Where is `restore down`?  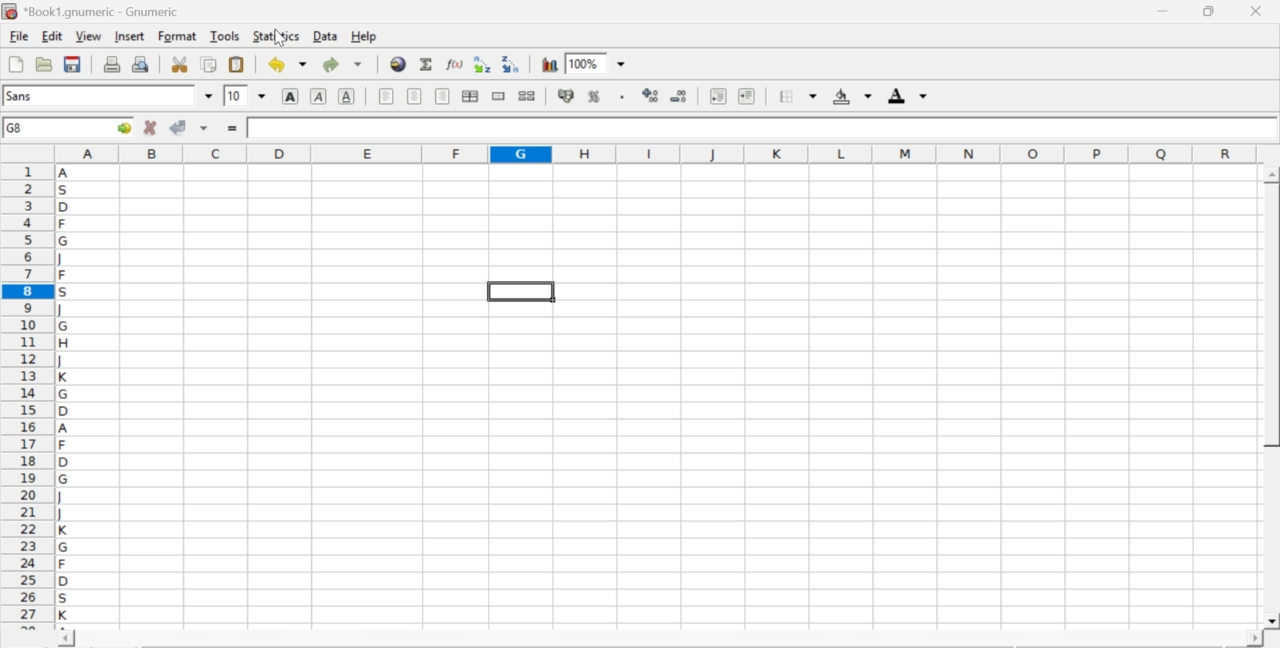 restore down is located at coordinates (1210, 12).